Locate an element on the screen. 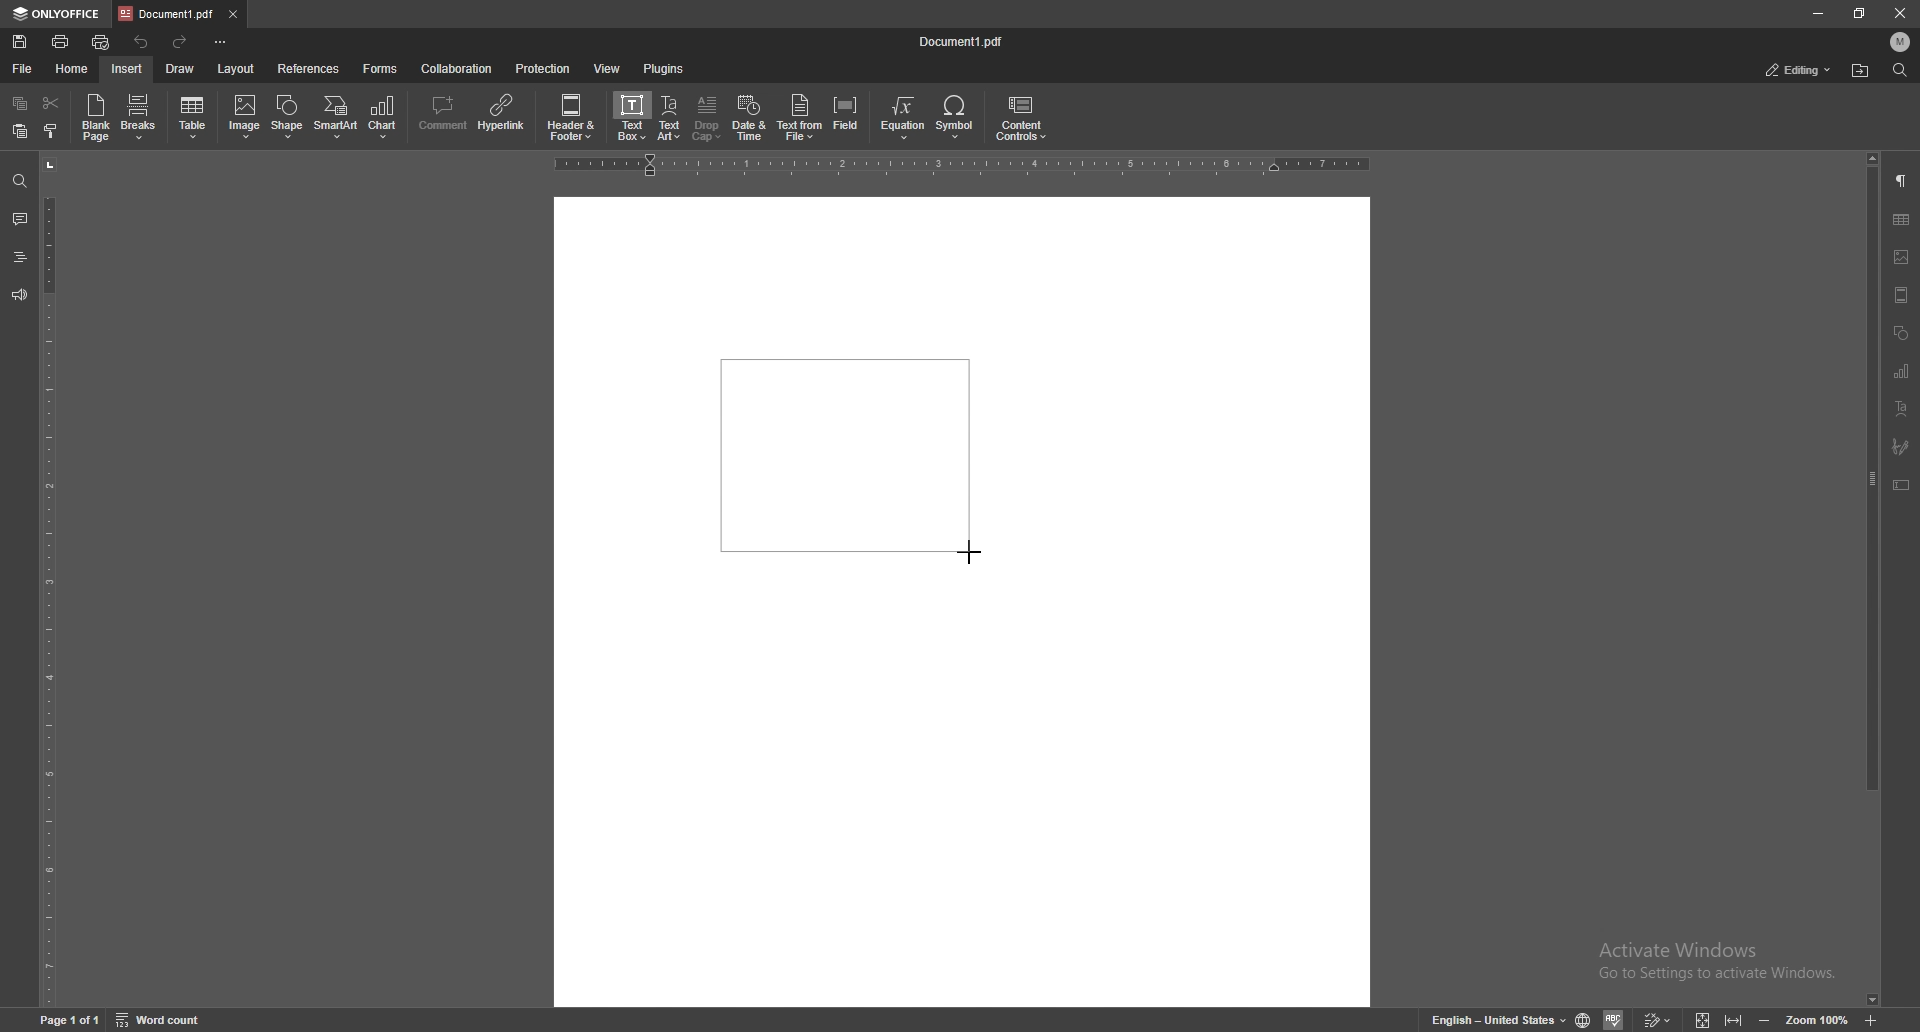 This screenshot has width=1920, height=1032. text from file is located at coordinates (800, 116).